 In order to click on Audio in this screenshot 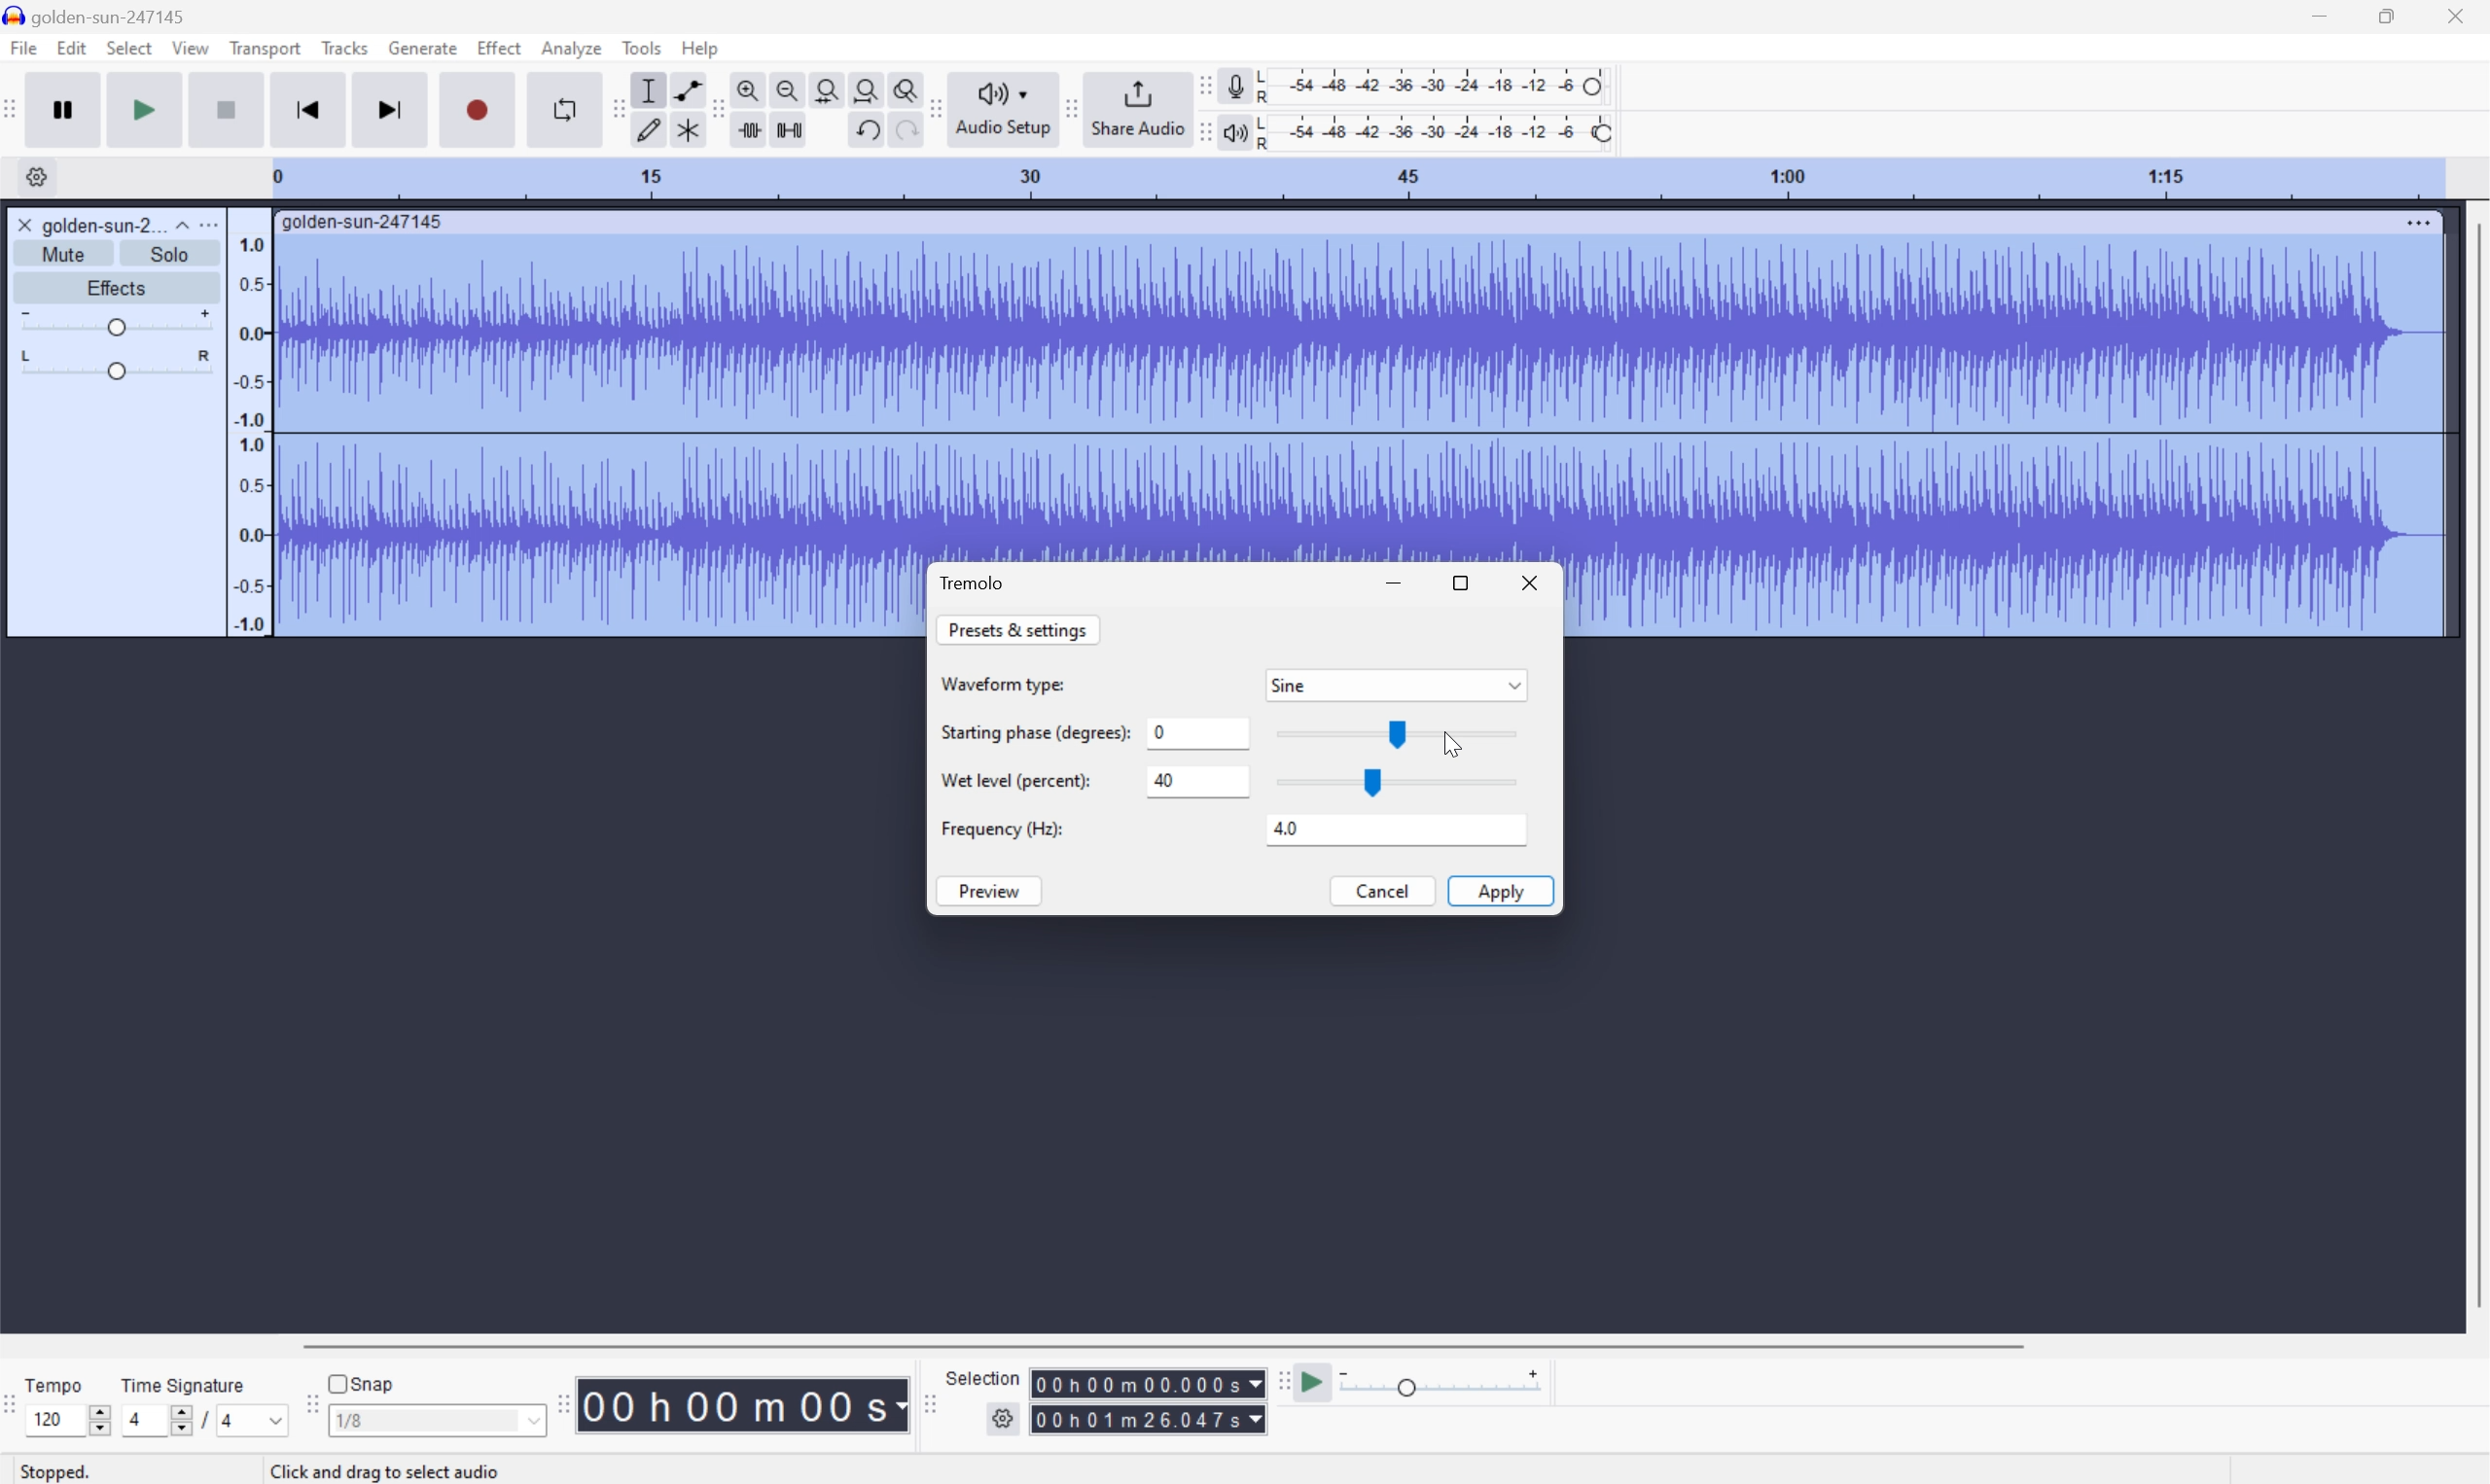, I will do `click(1359, 400)`.